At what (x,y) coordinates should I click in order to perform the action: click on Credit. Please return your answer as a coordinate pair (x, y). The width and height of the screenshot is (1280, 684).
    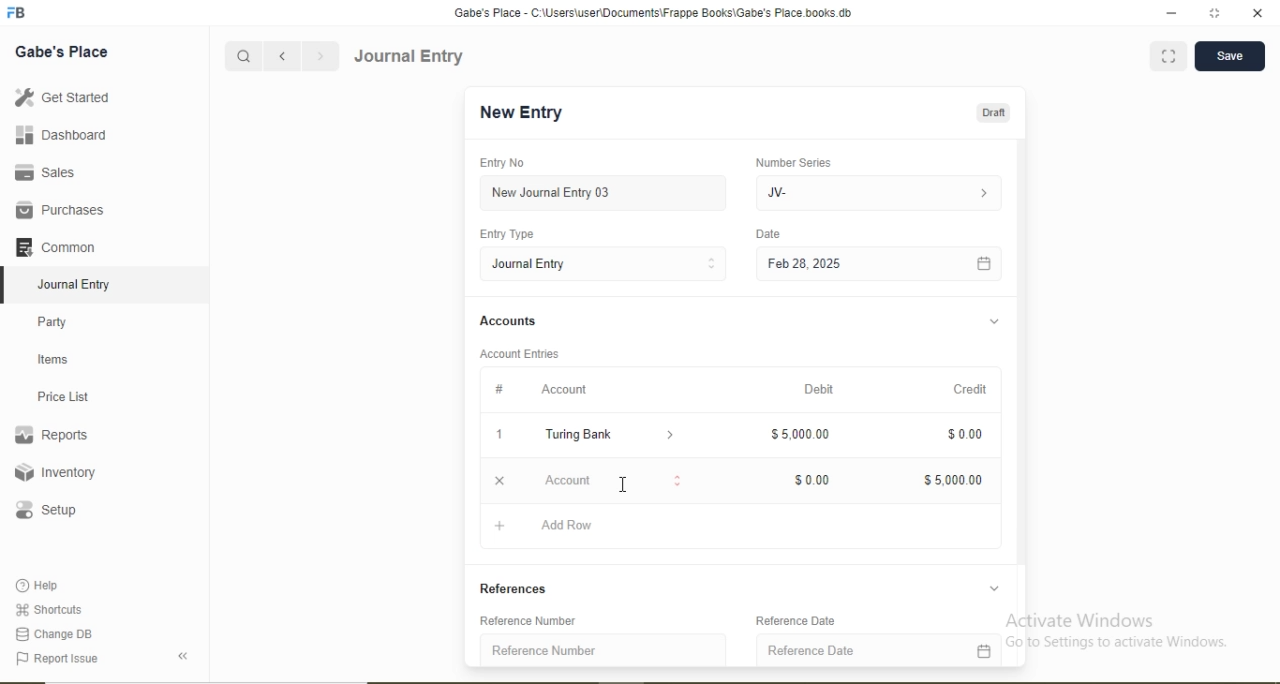
    Looking at the image, I should click on (970, 389).